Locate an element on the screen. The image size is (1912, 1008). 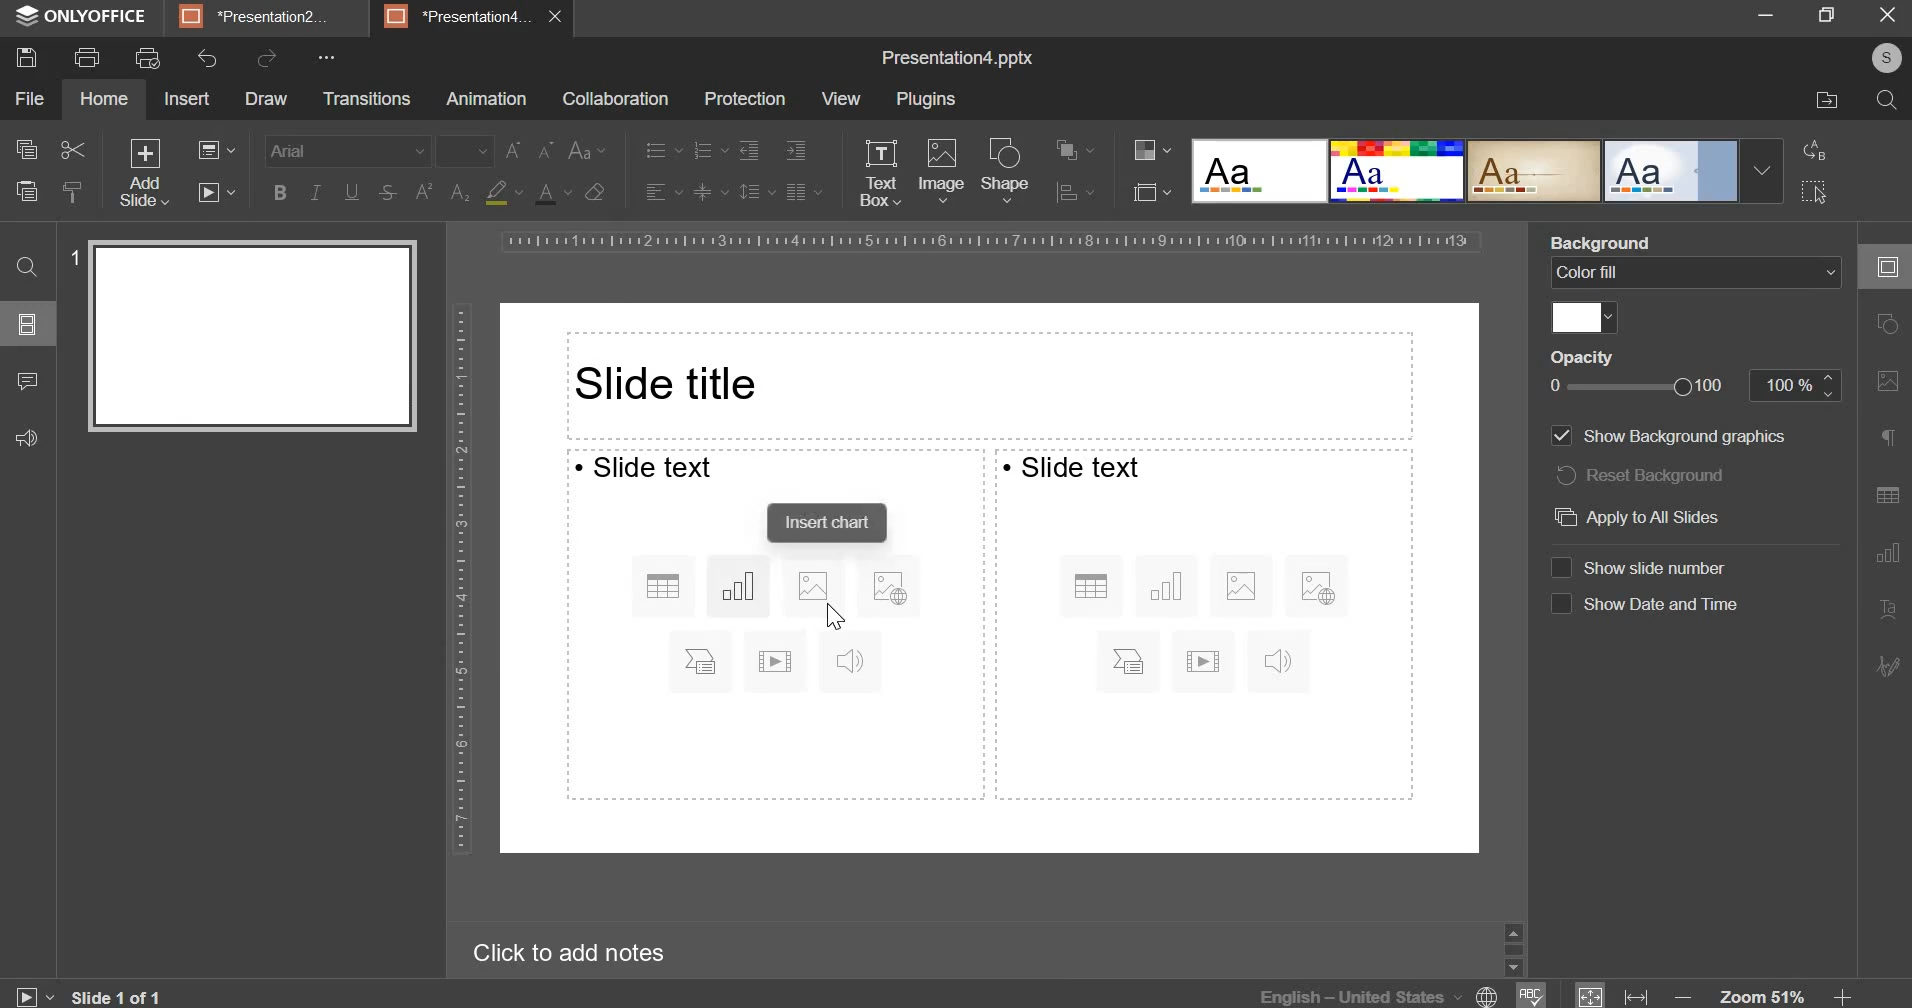
redo is located at coordinates (267, 60).